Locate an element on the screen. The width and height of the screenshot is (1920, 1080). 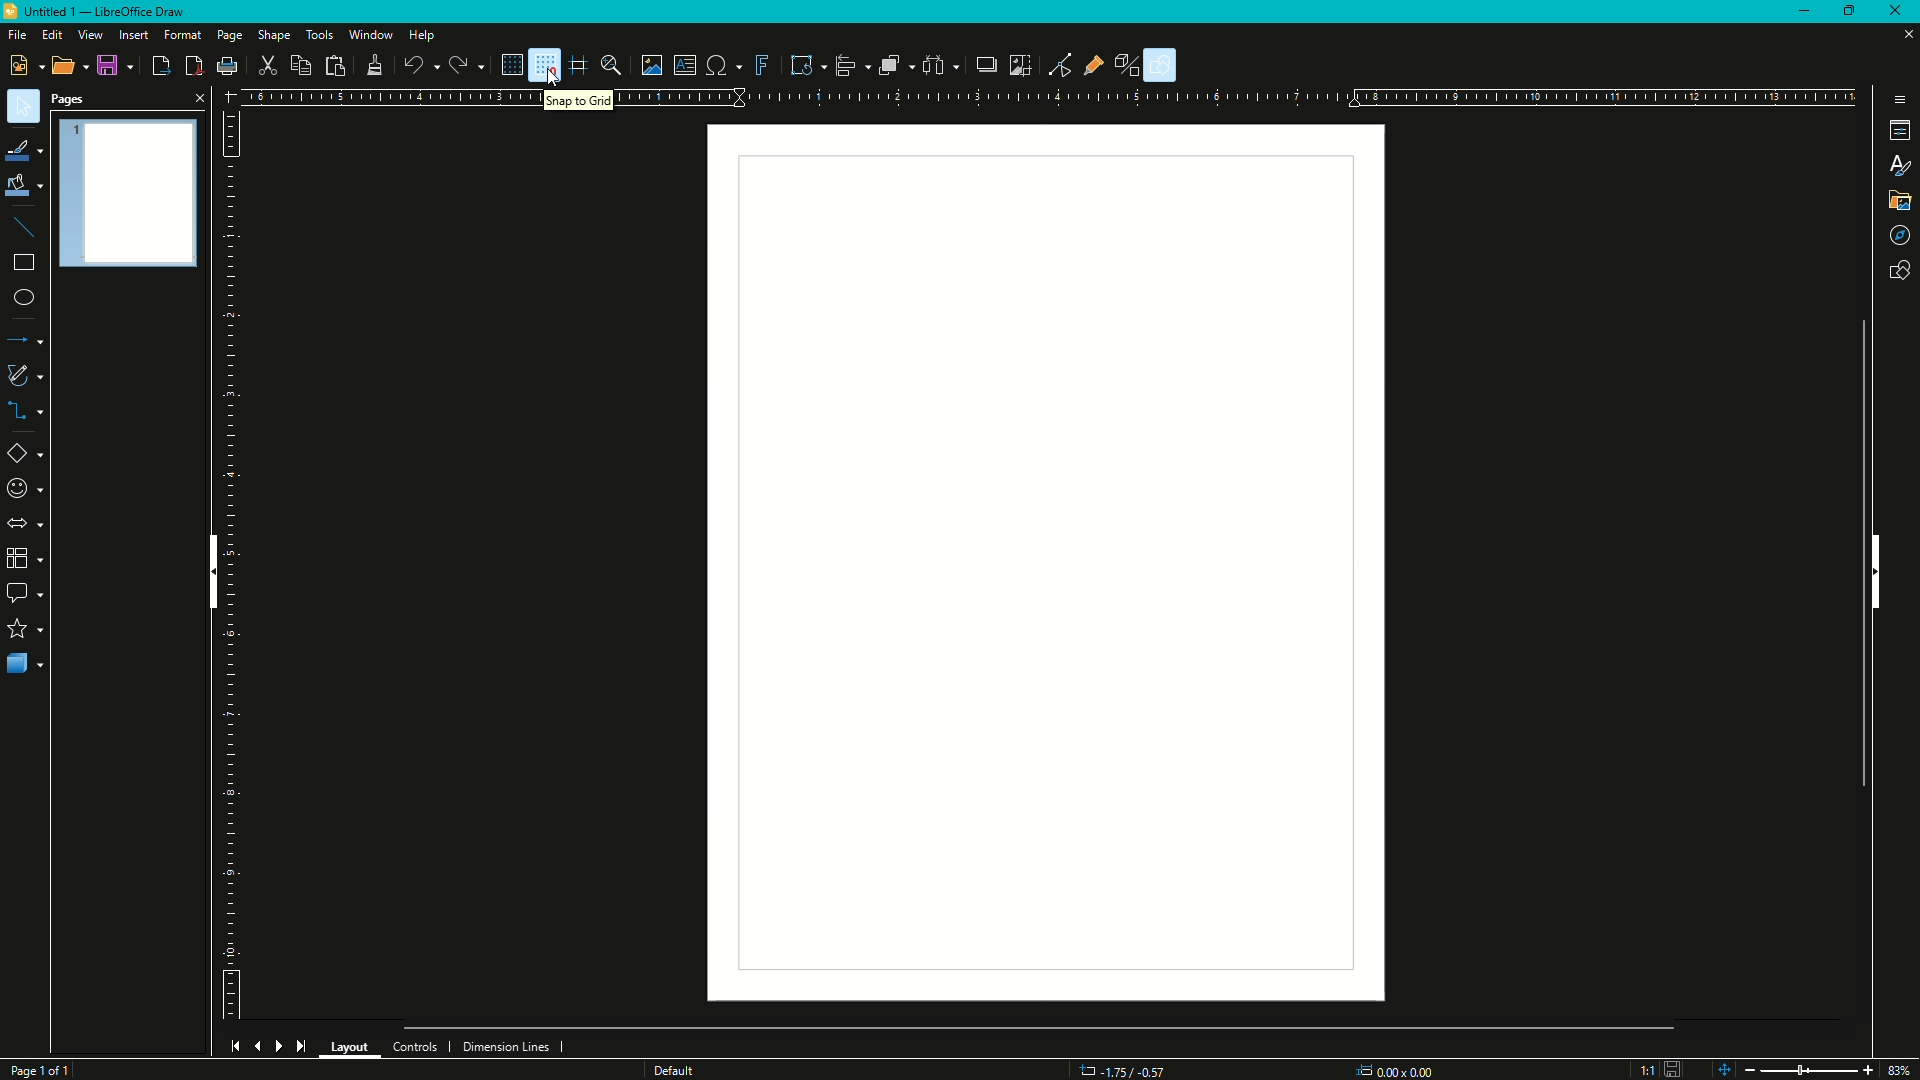
Arrange is located at coordinates (892, 68).